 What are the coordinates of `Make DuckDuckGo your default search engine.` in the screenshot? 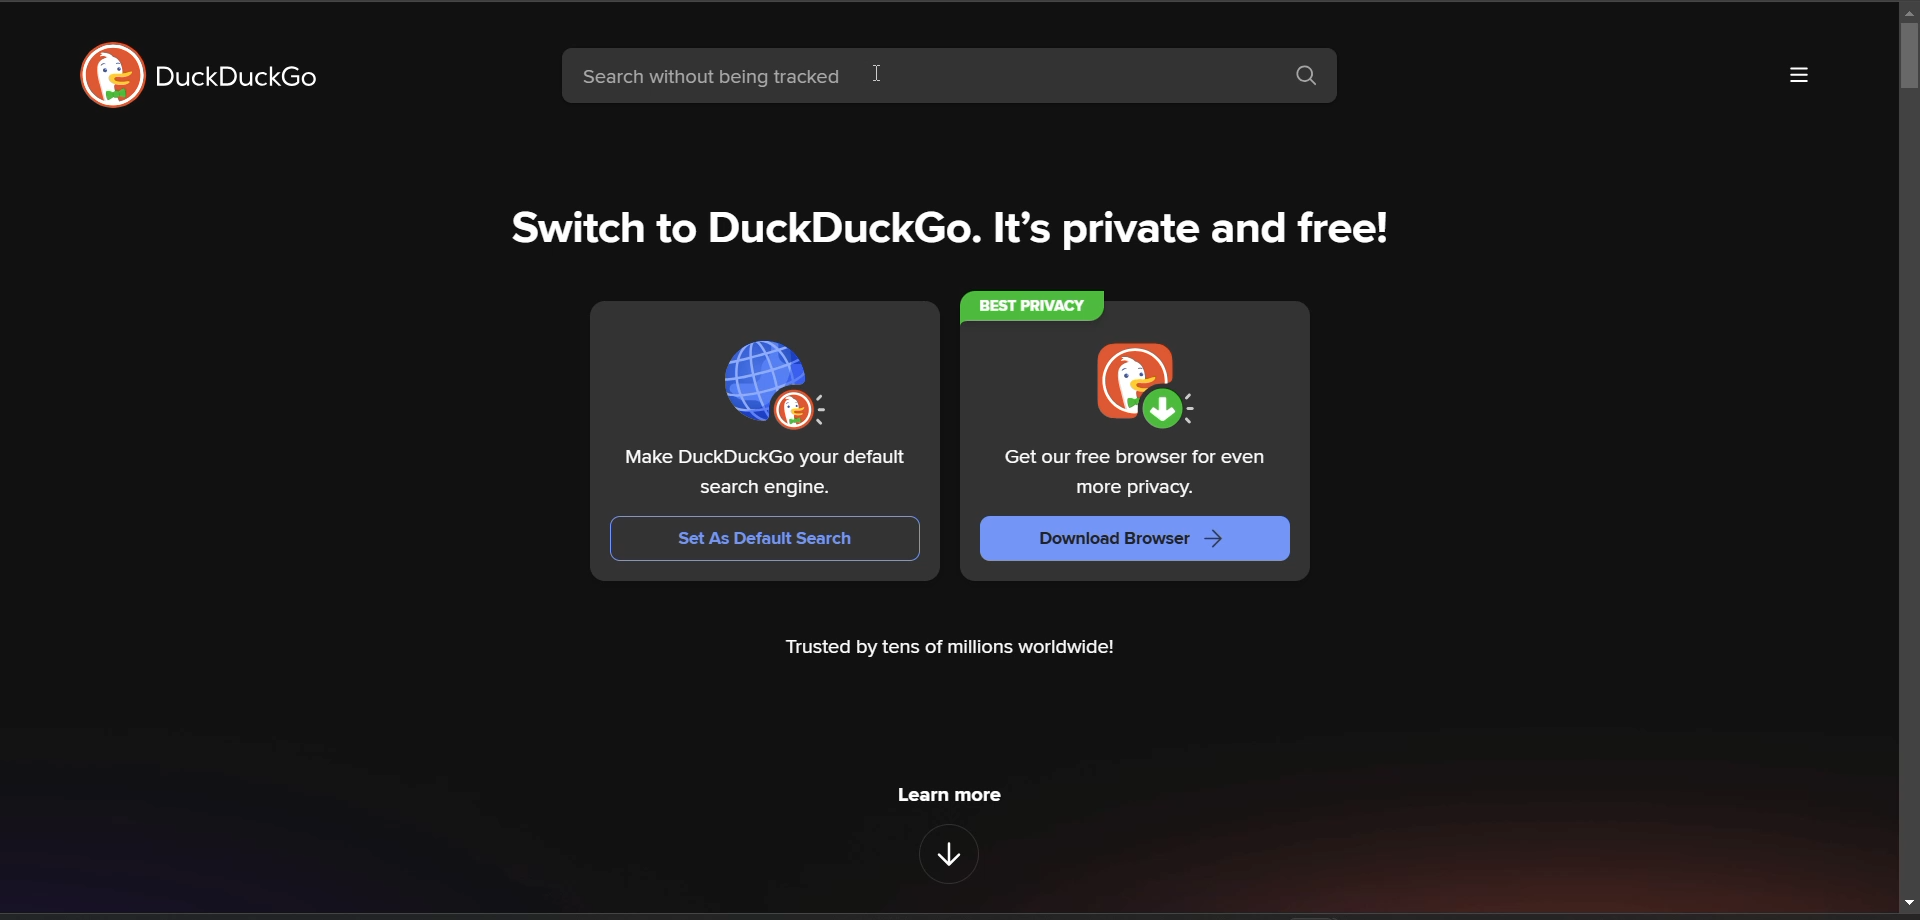 It's located at (766, 473).